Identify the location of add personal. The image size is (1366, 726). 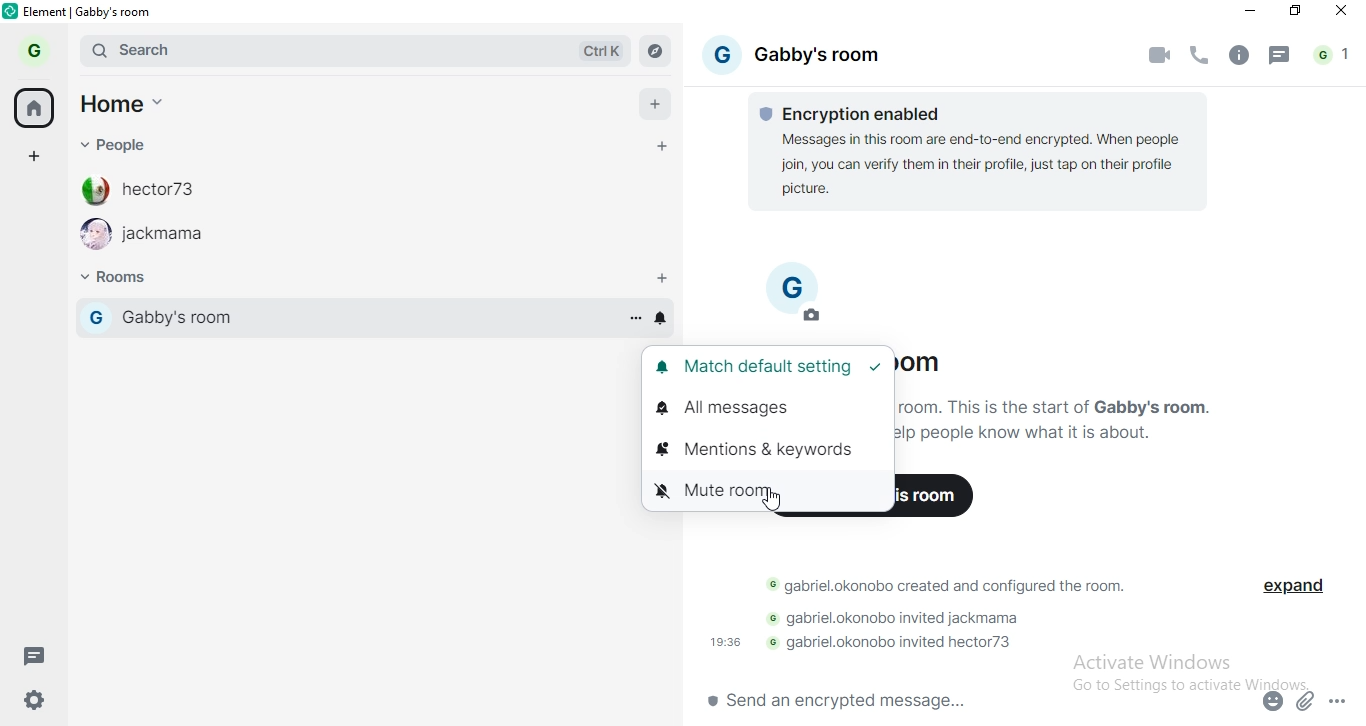
(667, 150).